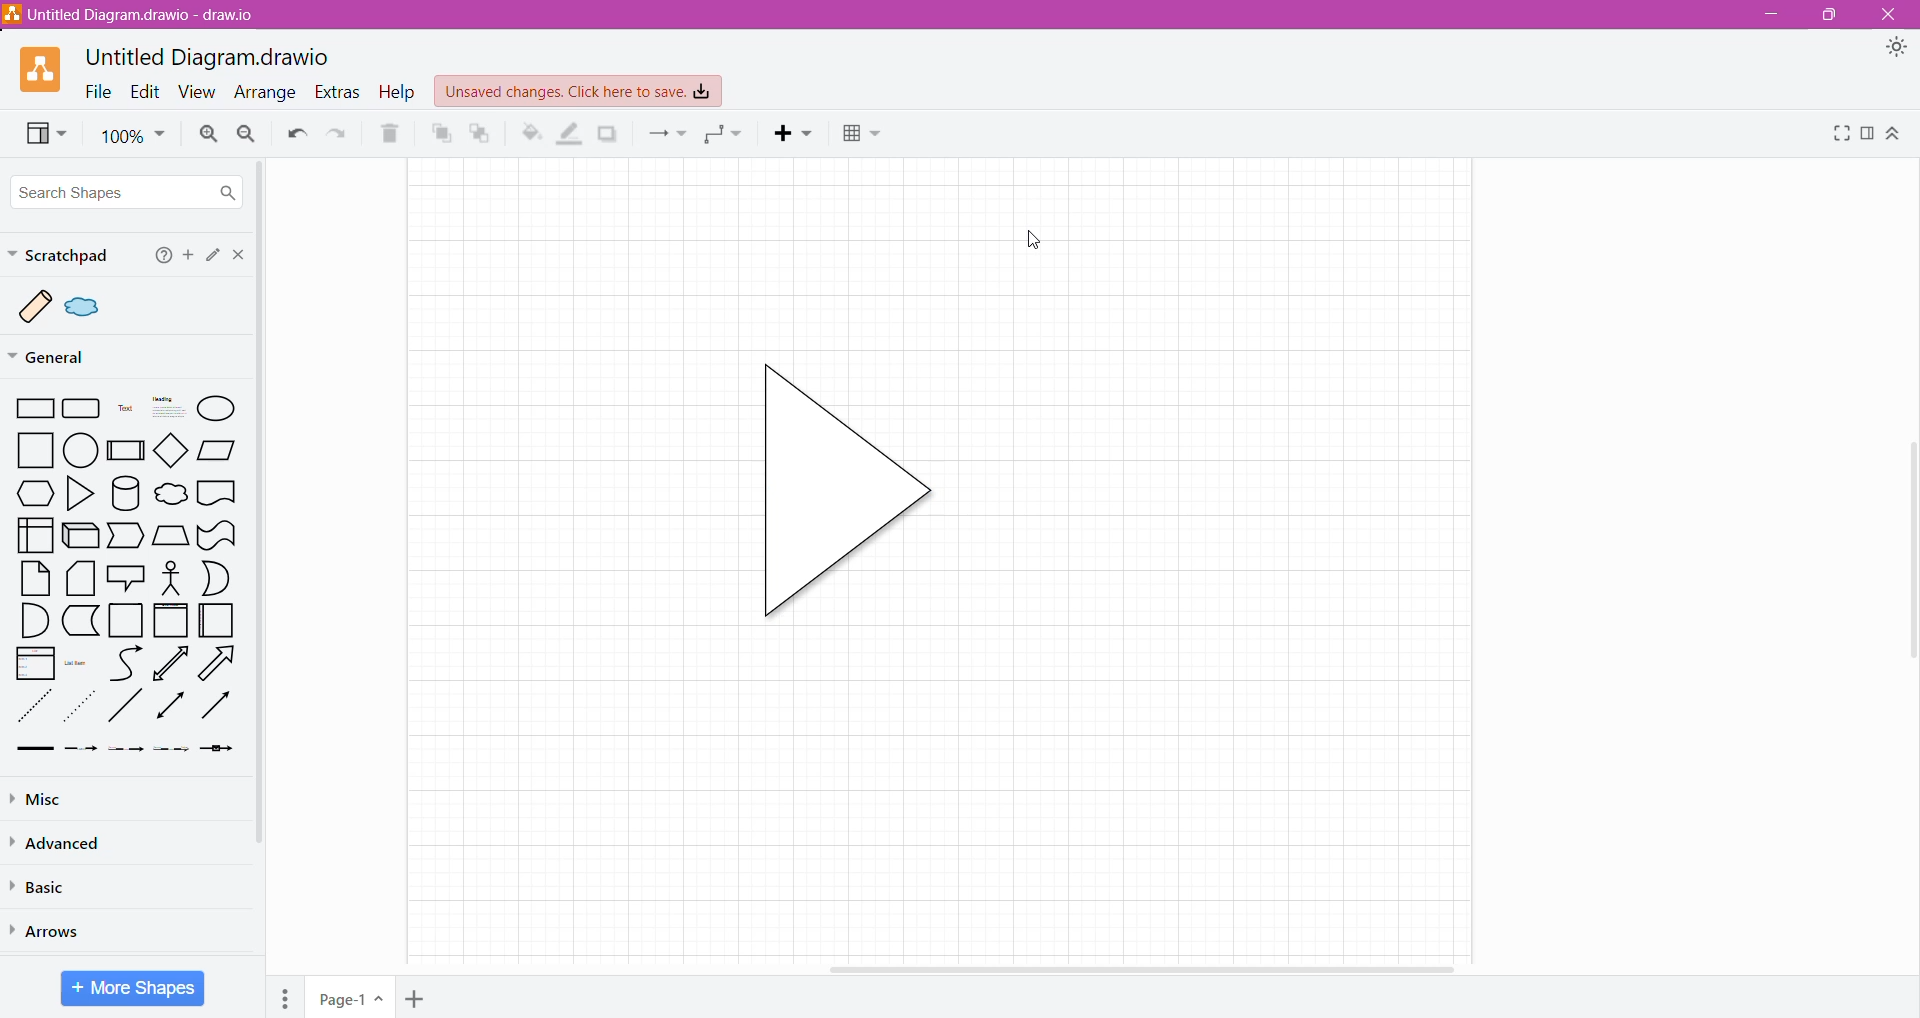  I want to click on Close, so click(237, 254).